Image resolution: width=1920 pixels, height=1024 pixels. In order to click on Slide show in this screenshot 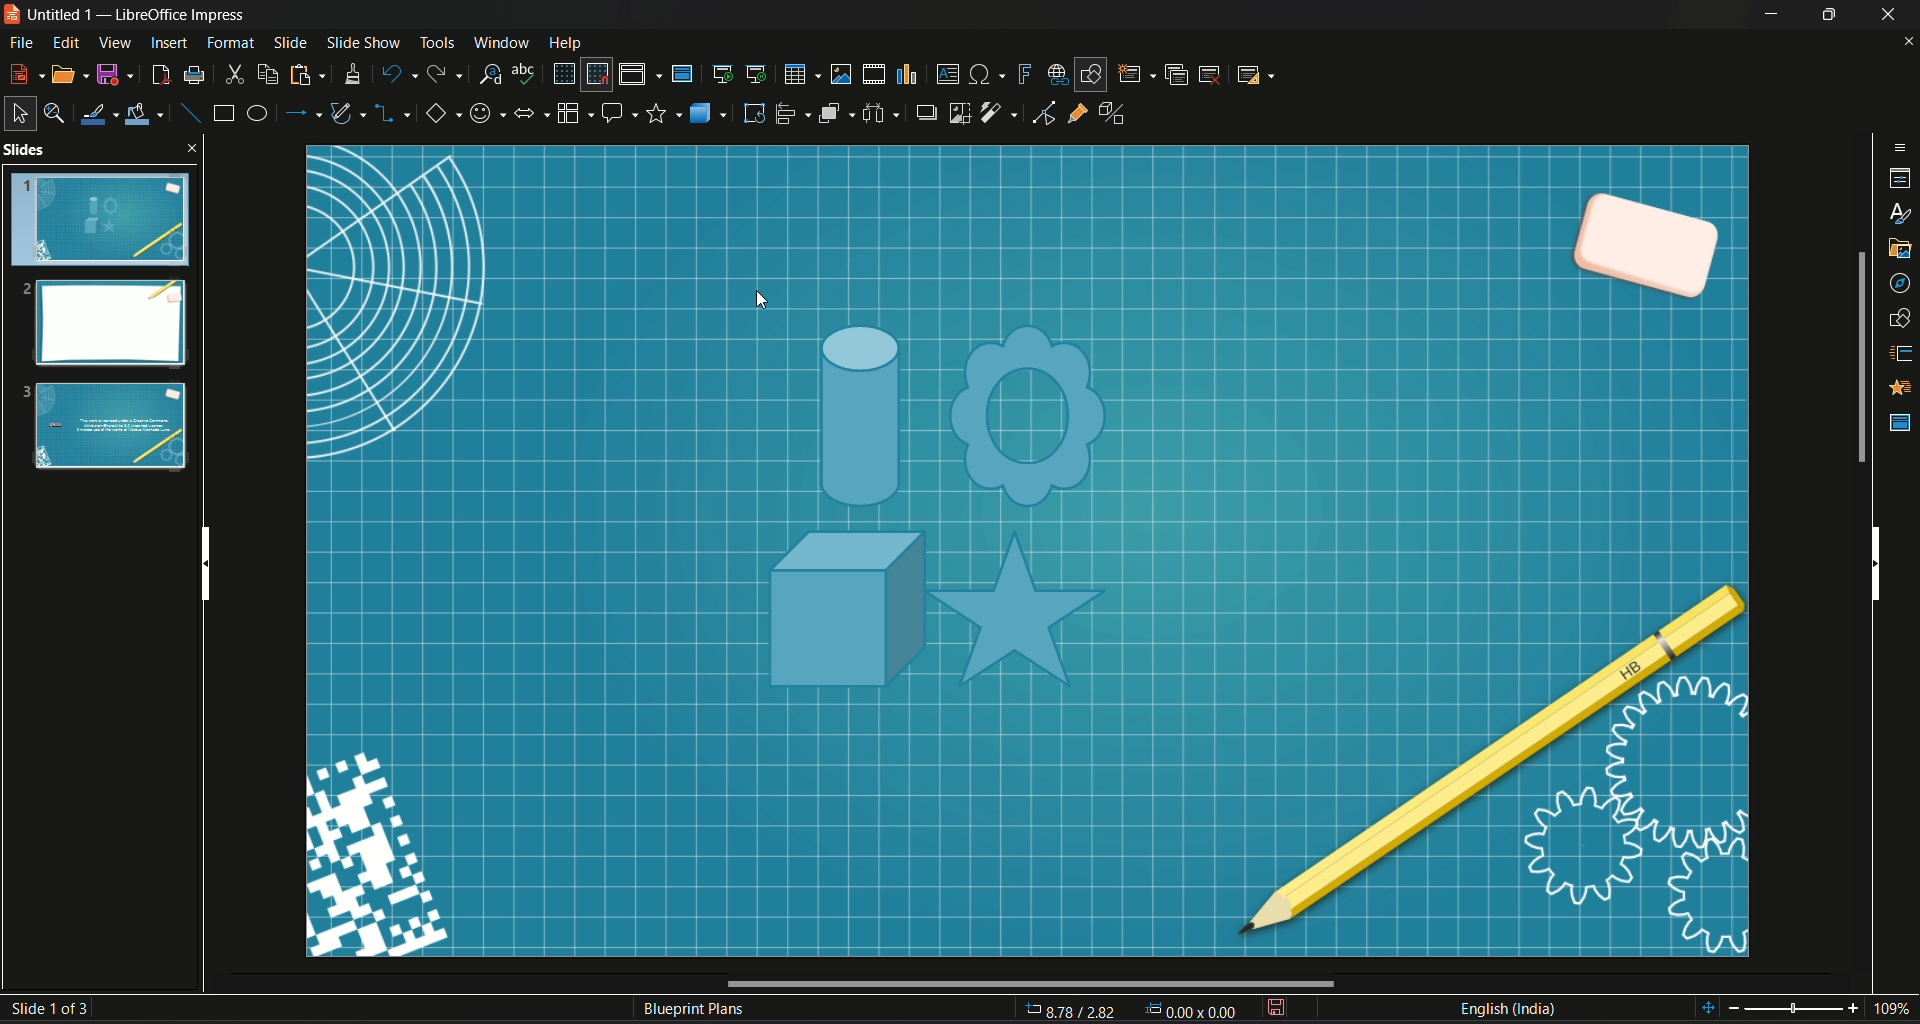, I will do `click(362, 40)`.